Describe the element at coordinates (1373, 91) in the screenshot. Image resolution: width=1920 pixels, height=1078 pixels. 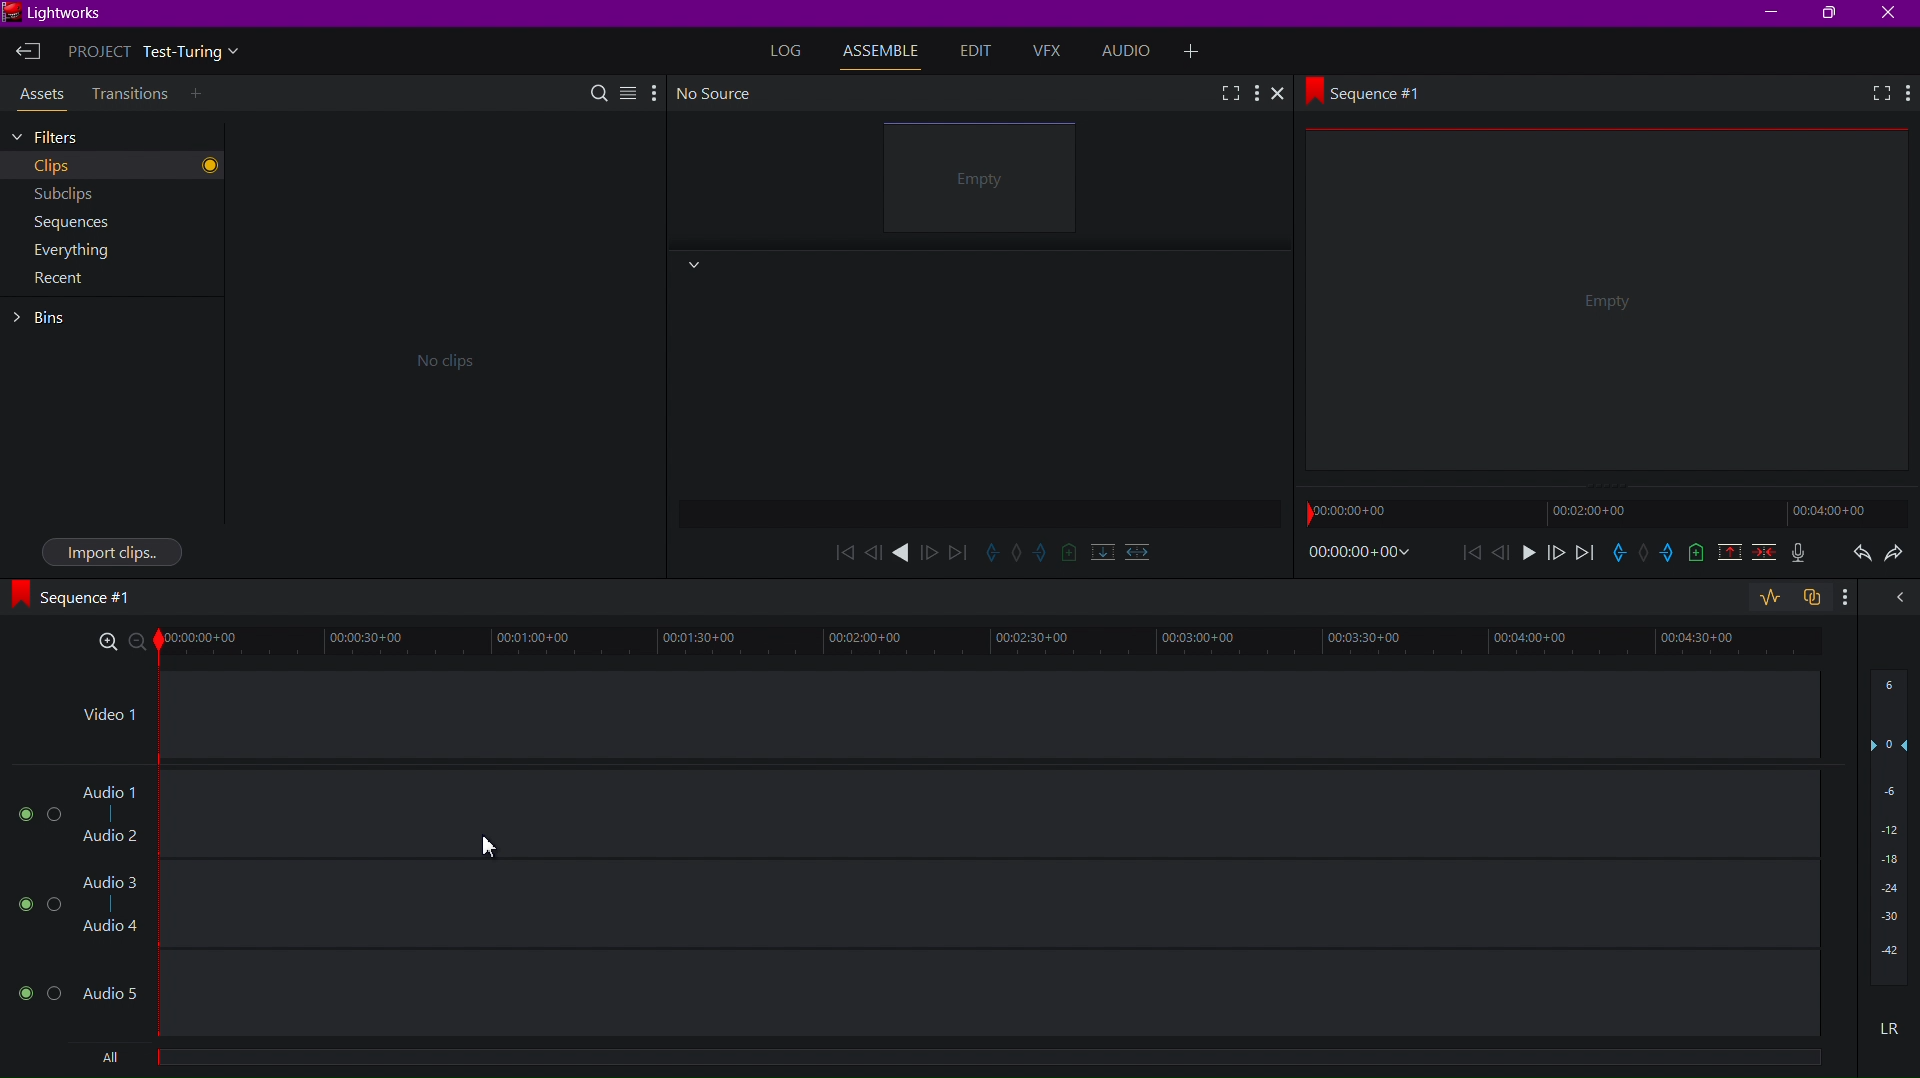
I see `Sequence #1` at that location.